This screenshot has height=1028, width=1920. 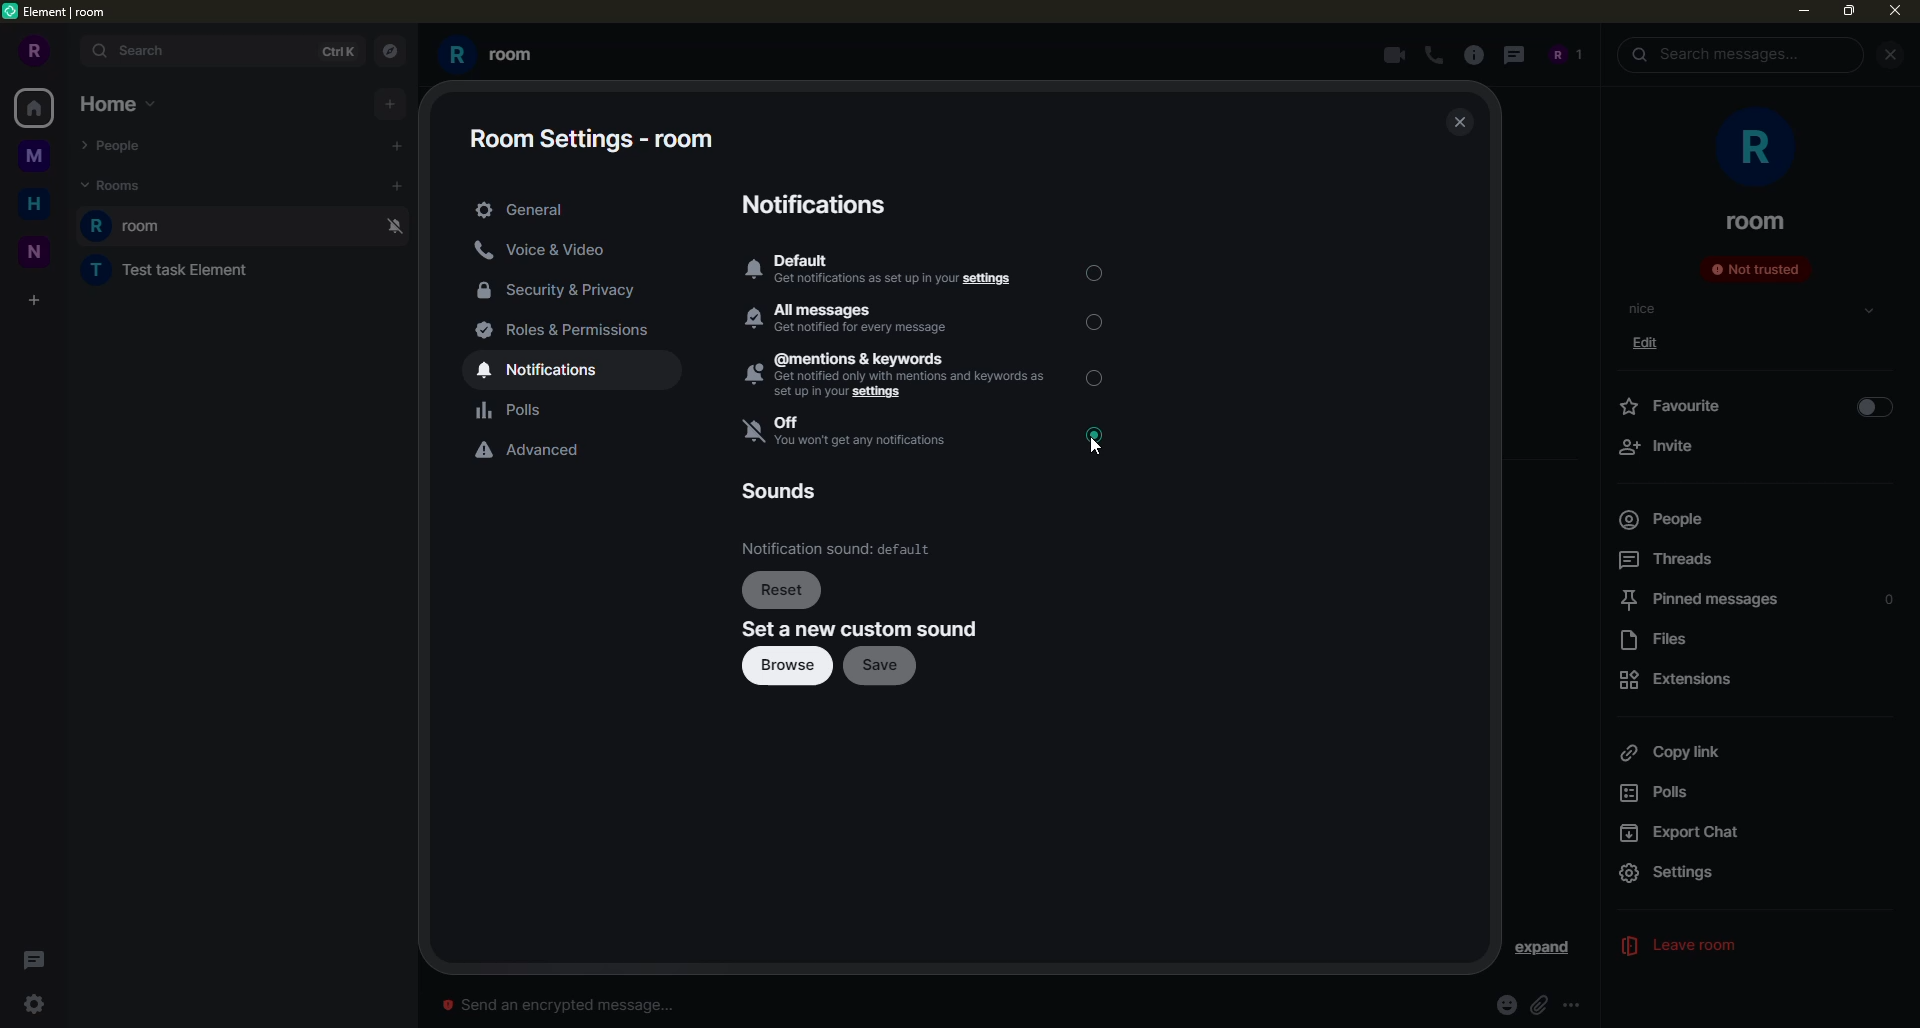 What do you see at coordinates (554, 1005) in the screenshot?
I see `send an encrypted message` at bounding box center [554, 1005].